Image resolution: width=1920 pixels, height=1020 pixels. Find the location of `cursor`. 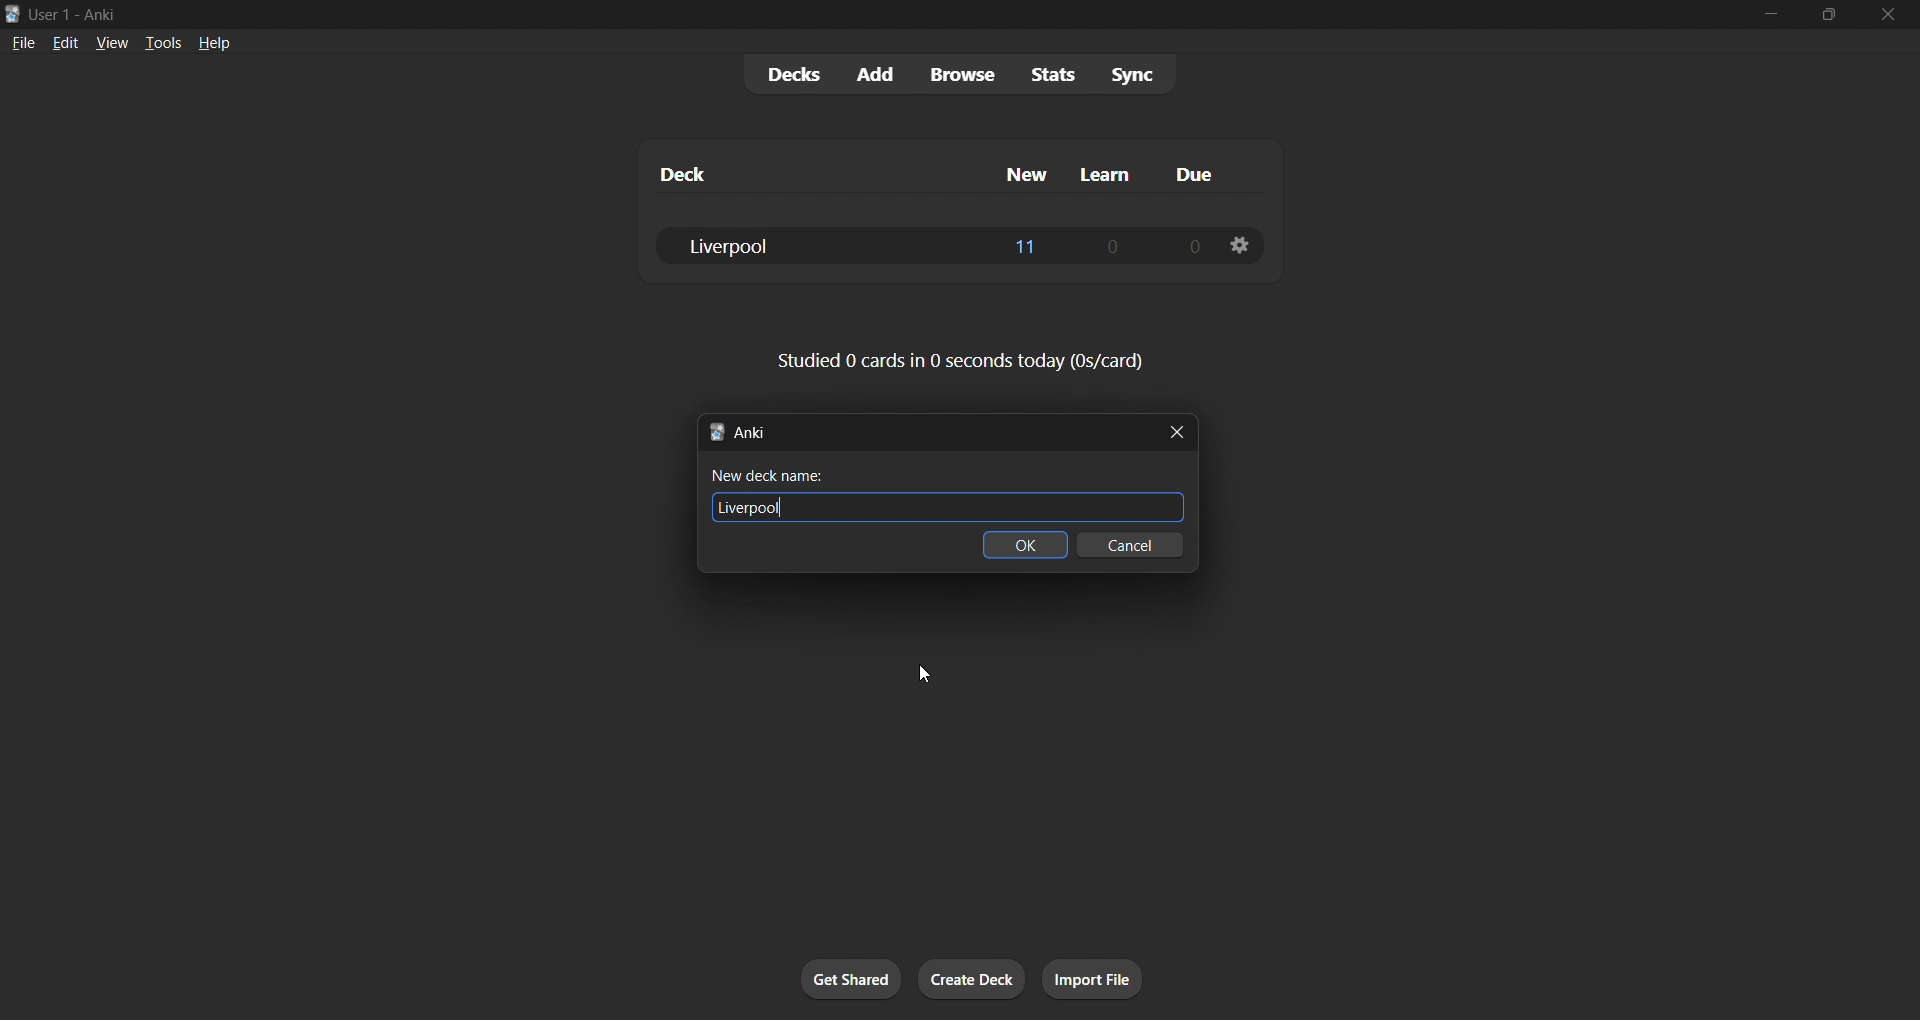

cursor is located at coordinates (928, 678).